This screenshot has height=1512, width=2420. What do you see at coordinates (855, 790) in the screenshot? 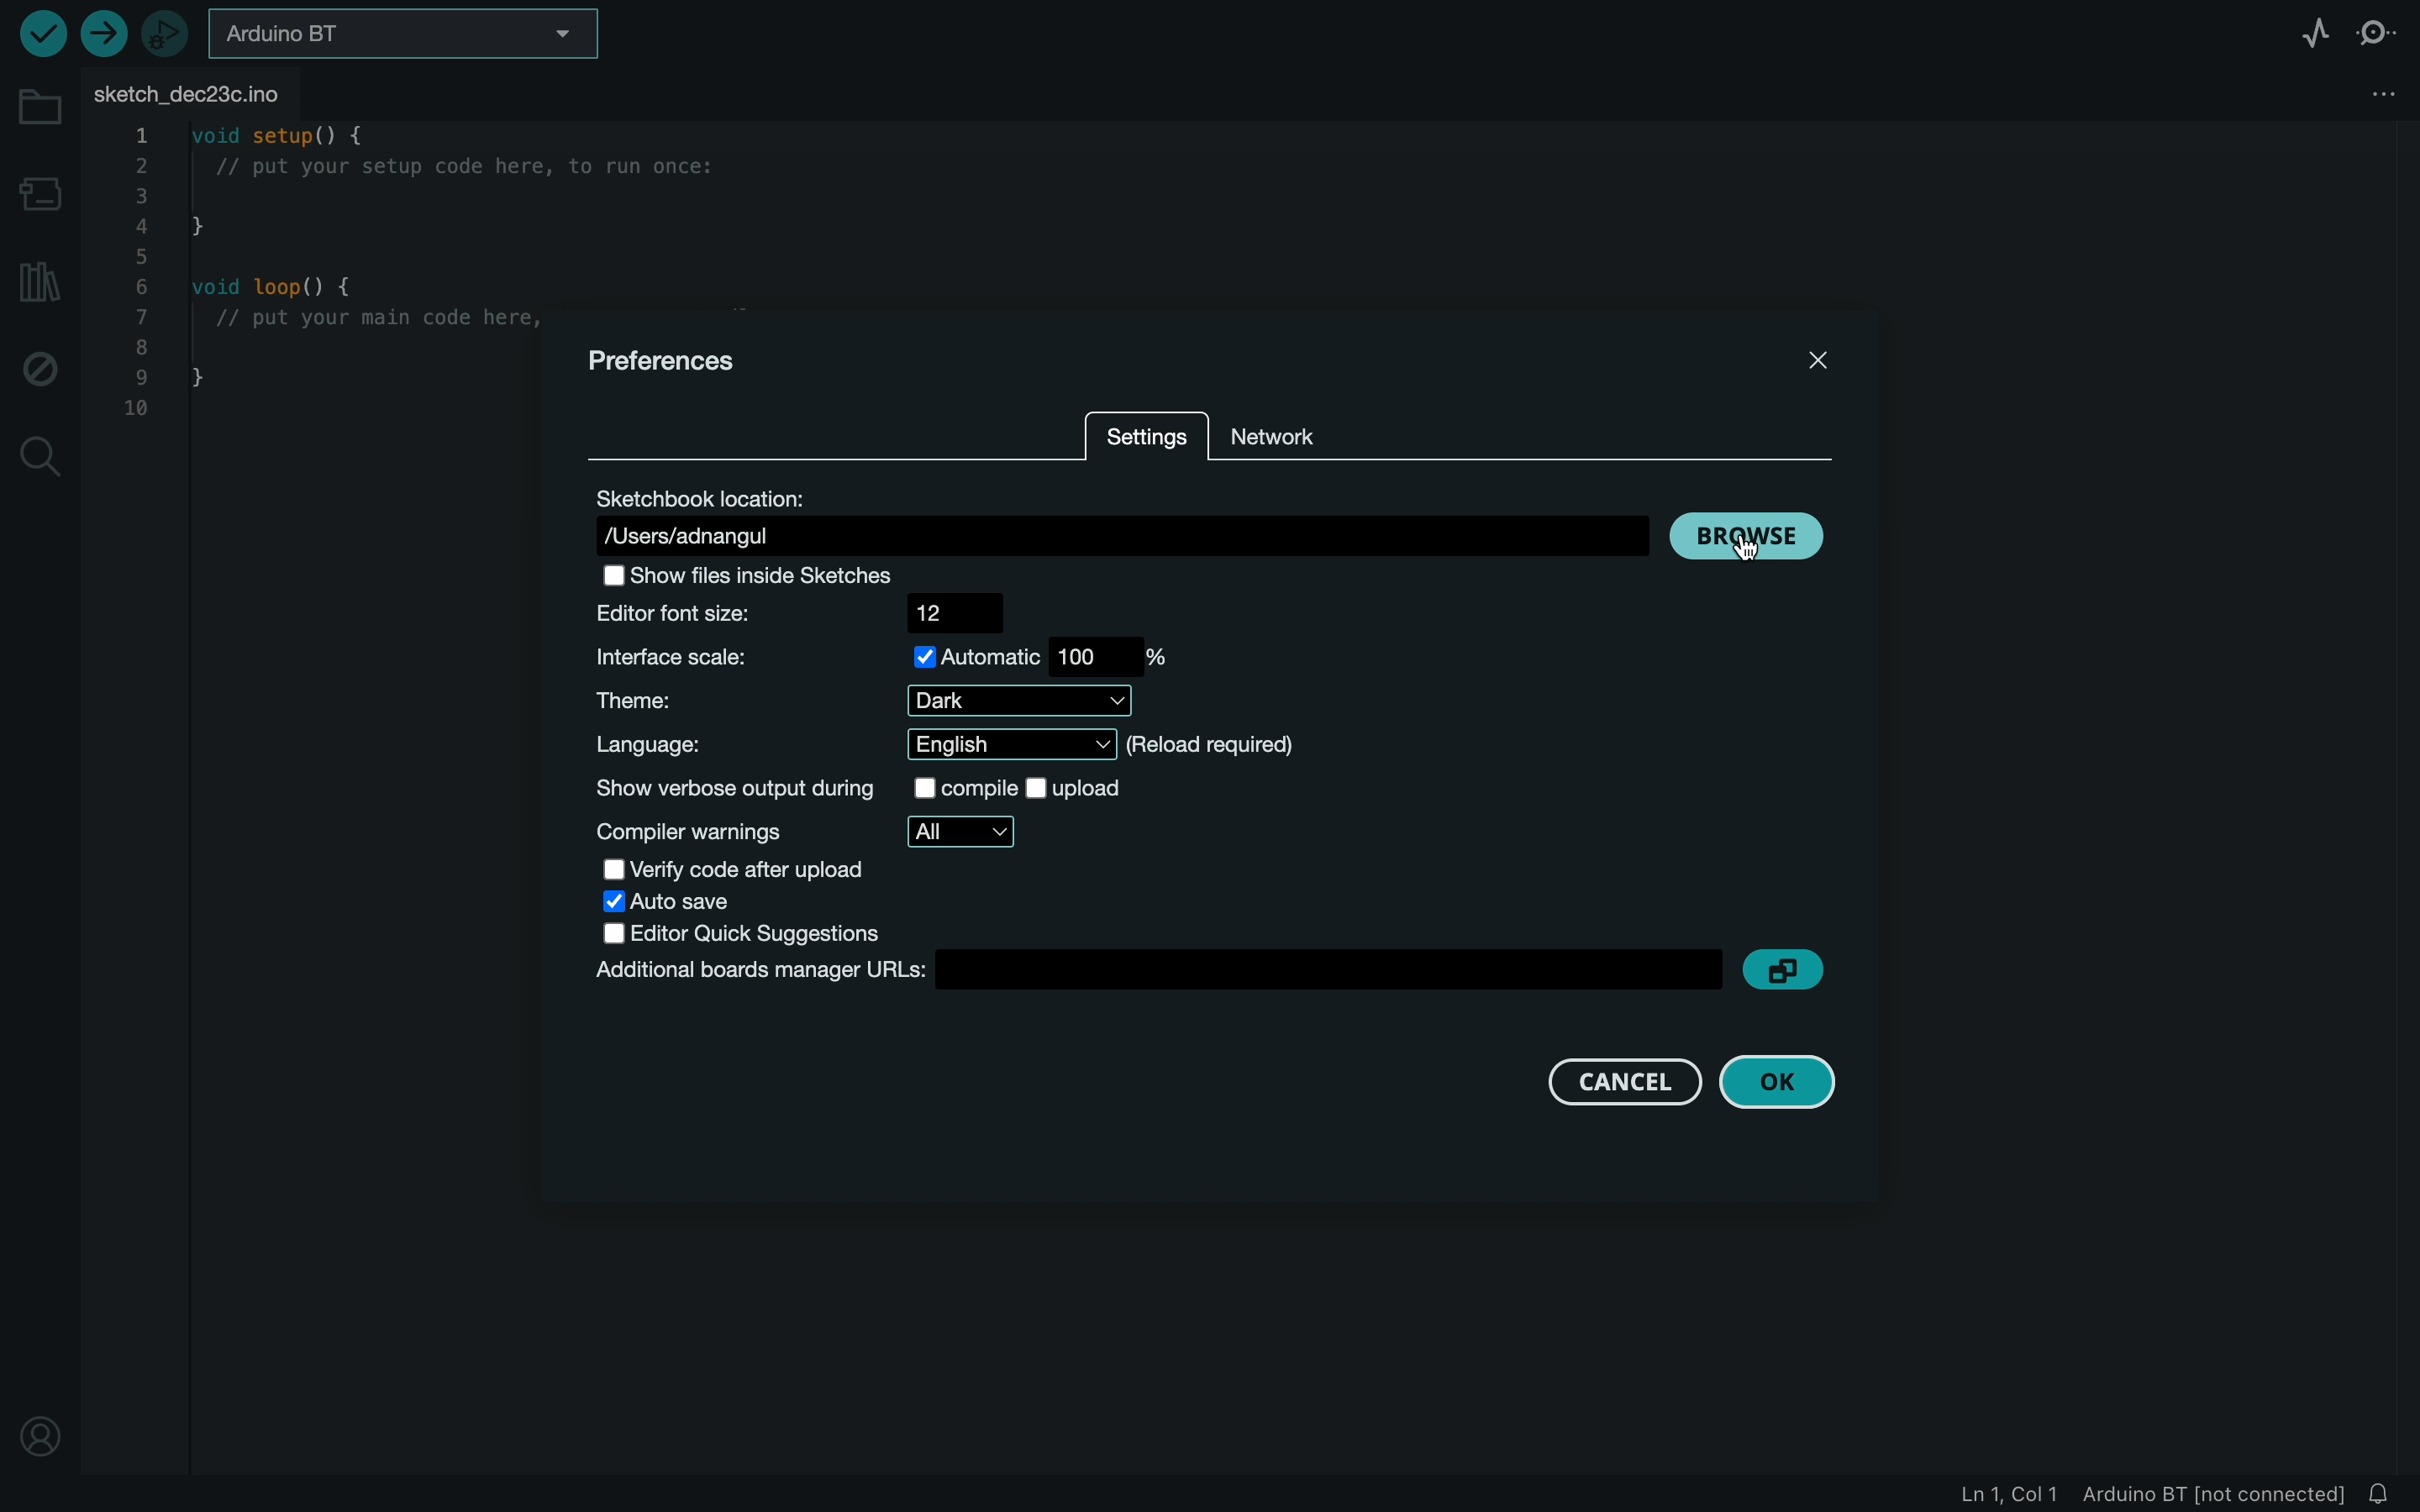
I see `show verbose` at bounding box center [855, 790].